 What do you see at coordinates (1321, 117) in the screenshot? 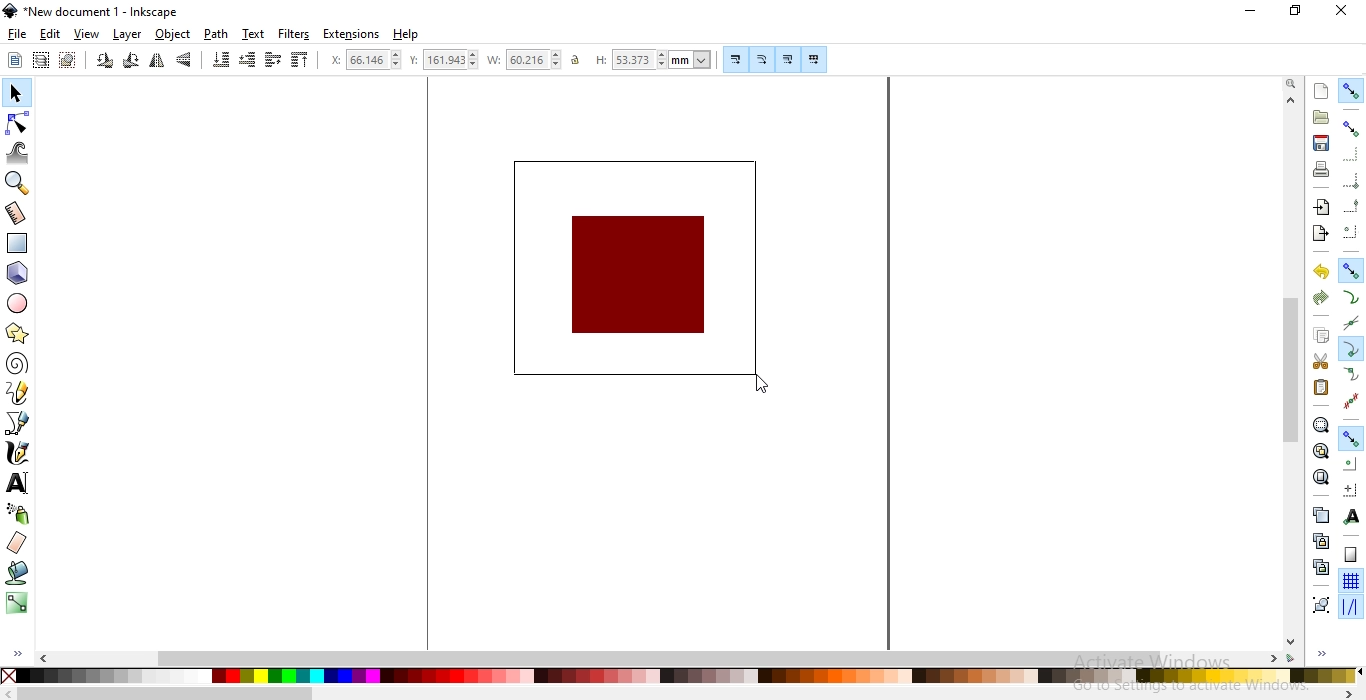
I see `open existing document` at bounding box center [1321, 117].